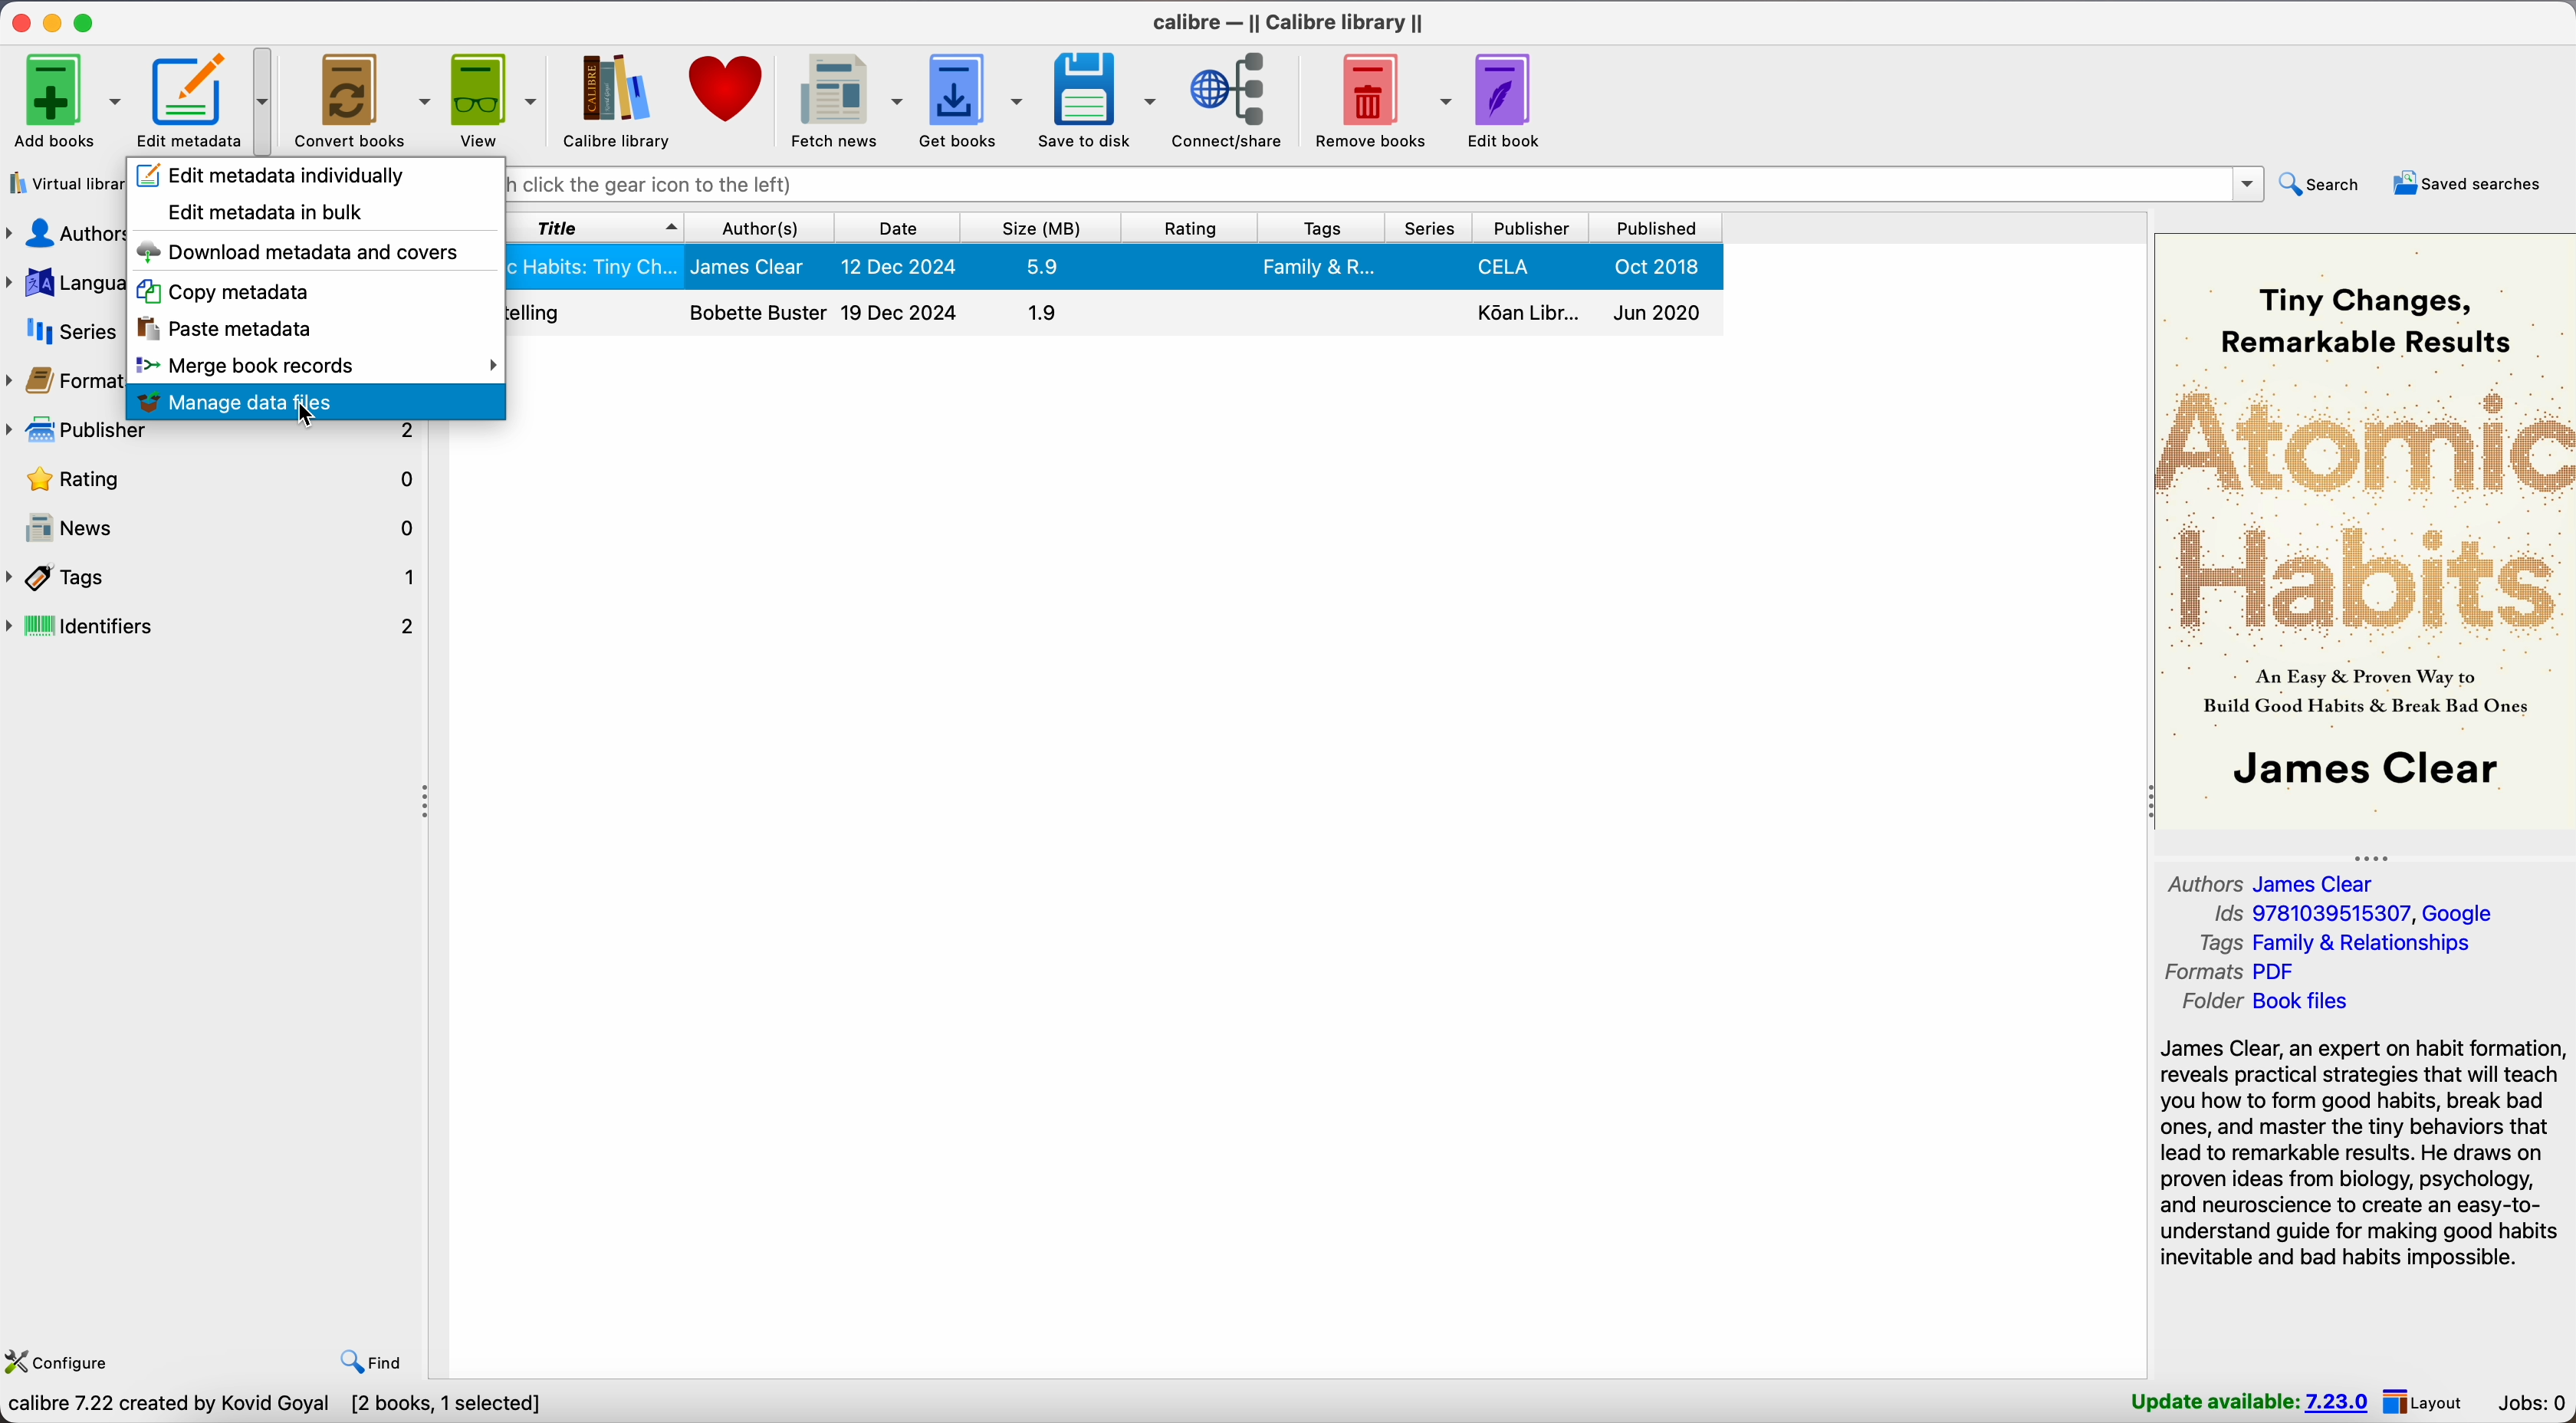  What do you see at coordinates (225, 293) in the screenshot?
I see `copy metadata` at bounding box center [225, 293].